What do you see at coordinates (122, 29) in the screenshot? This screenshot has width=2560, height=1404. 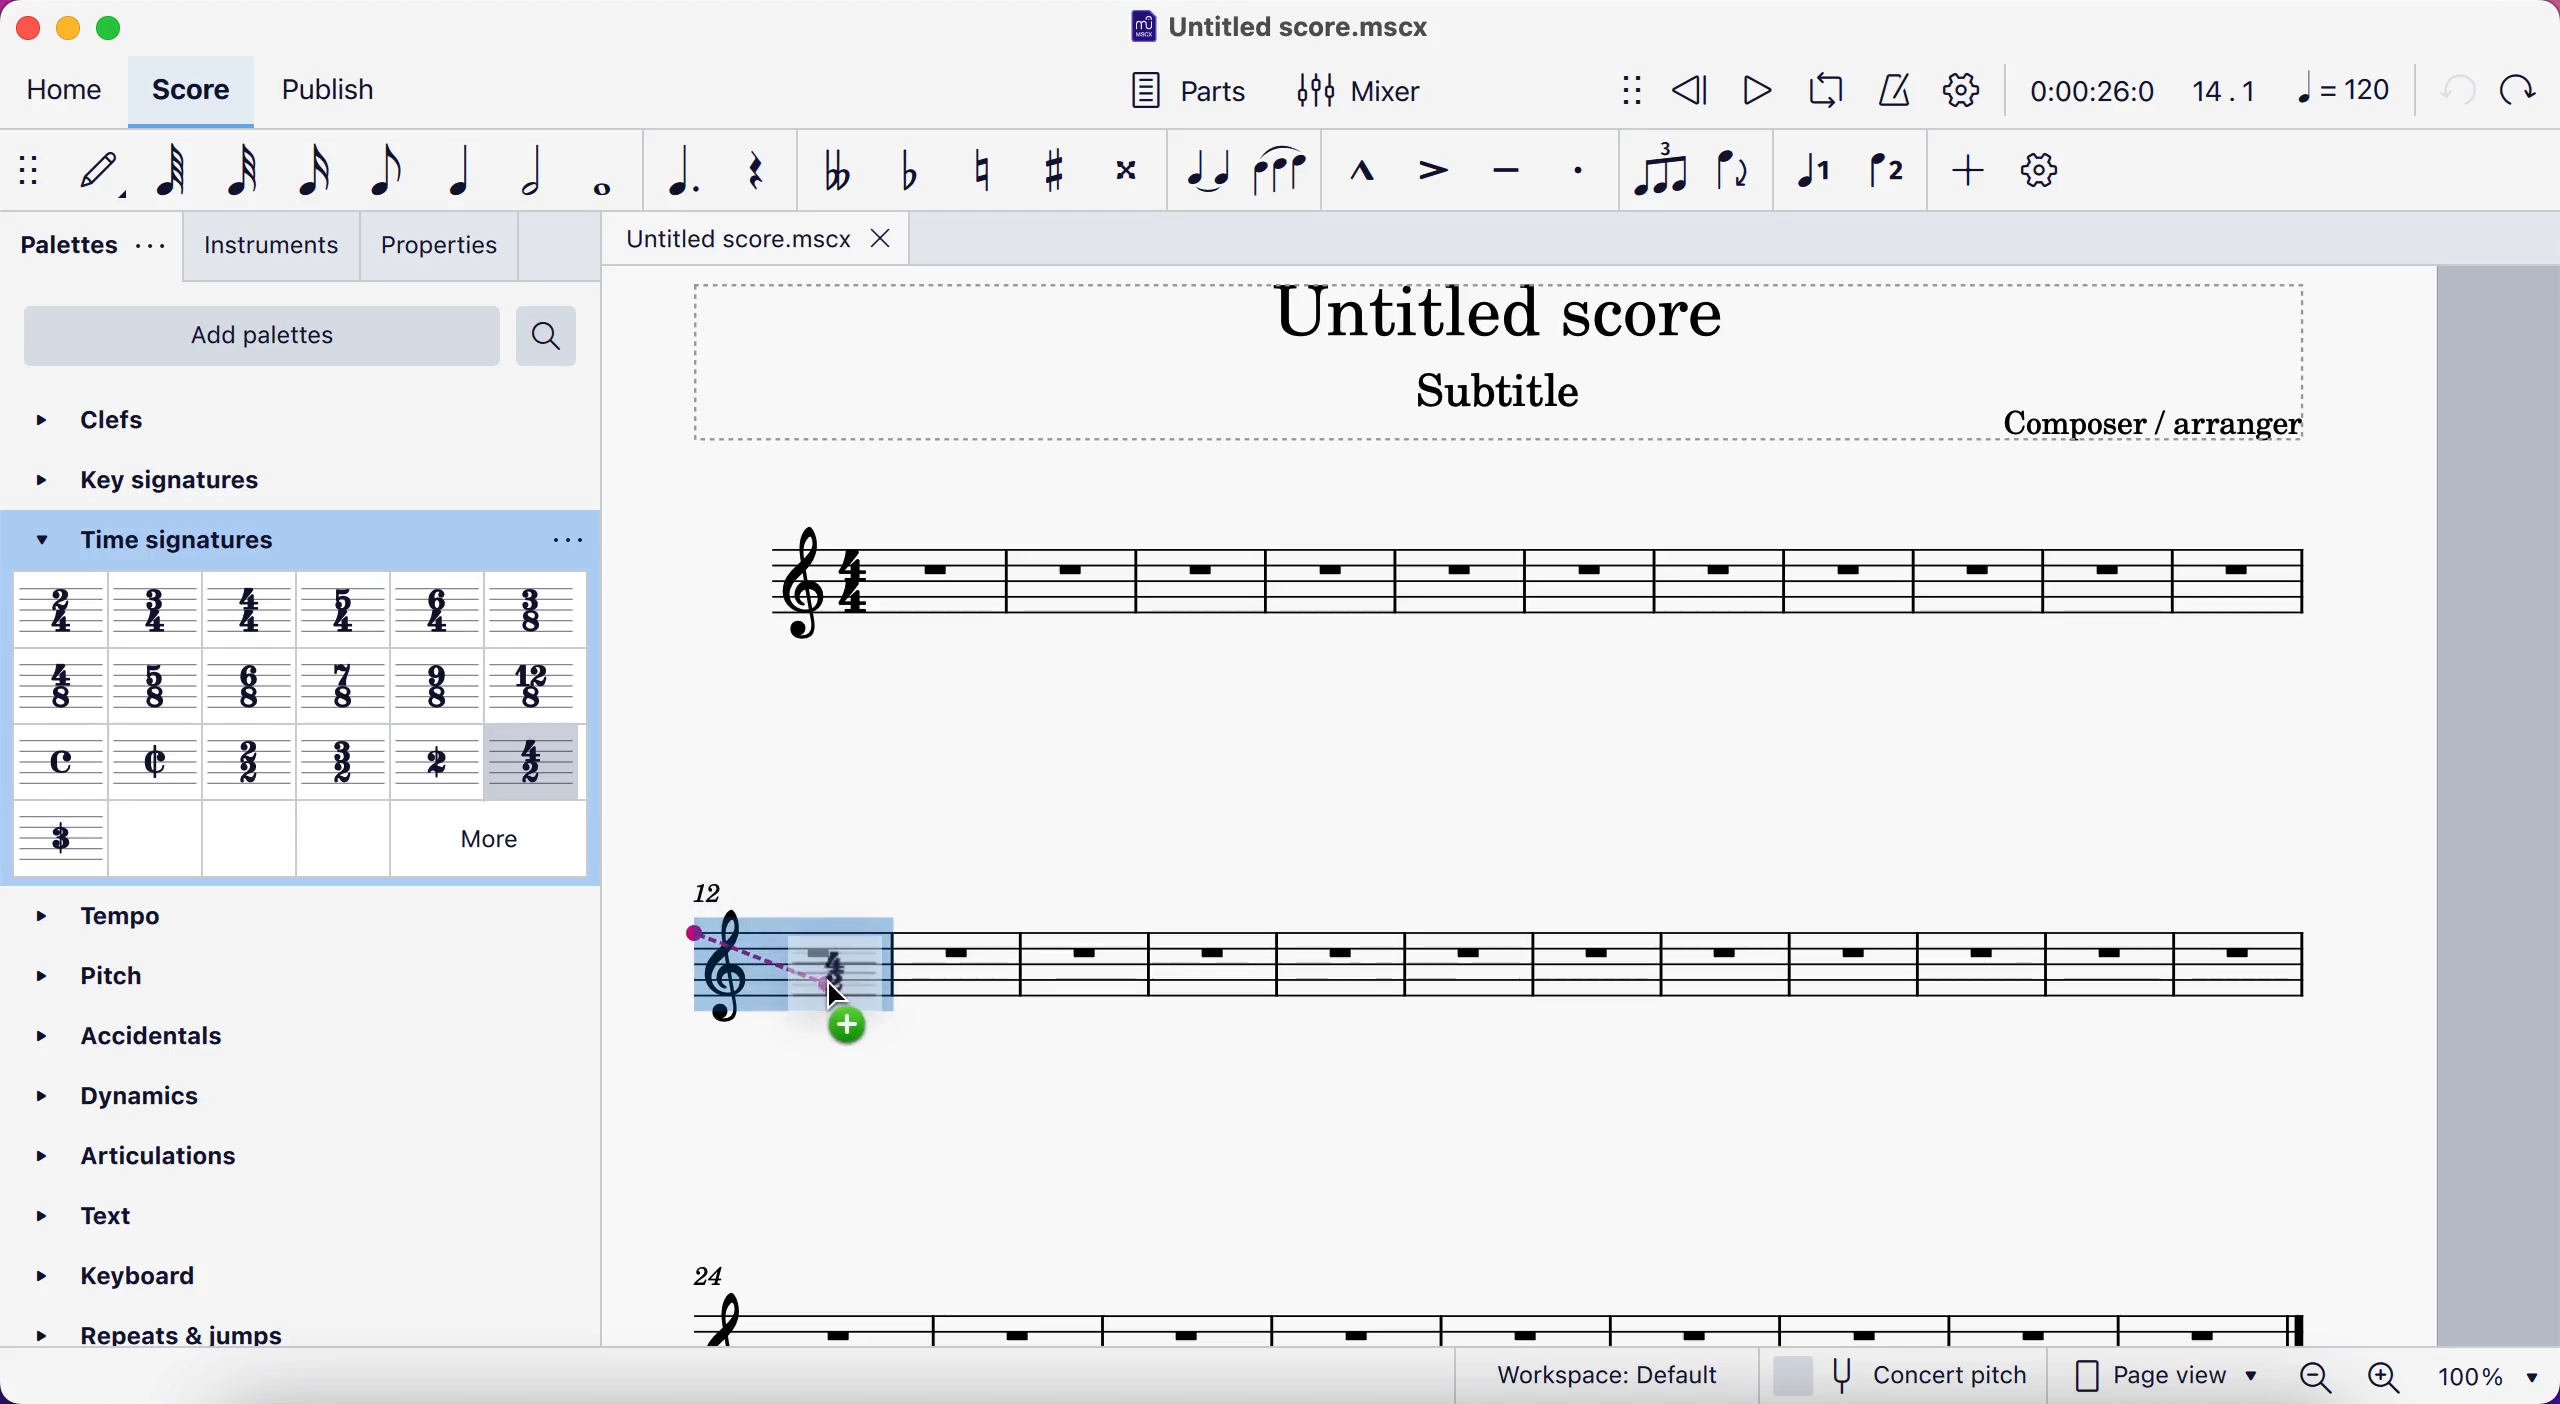 I see `maimize` at bounding box center [122, 29].